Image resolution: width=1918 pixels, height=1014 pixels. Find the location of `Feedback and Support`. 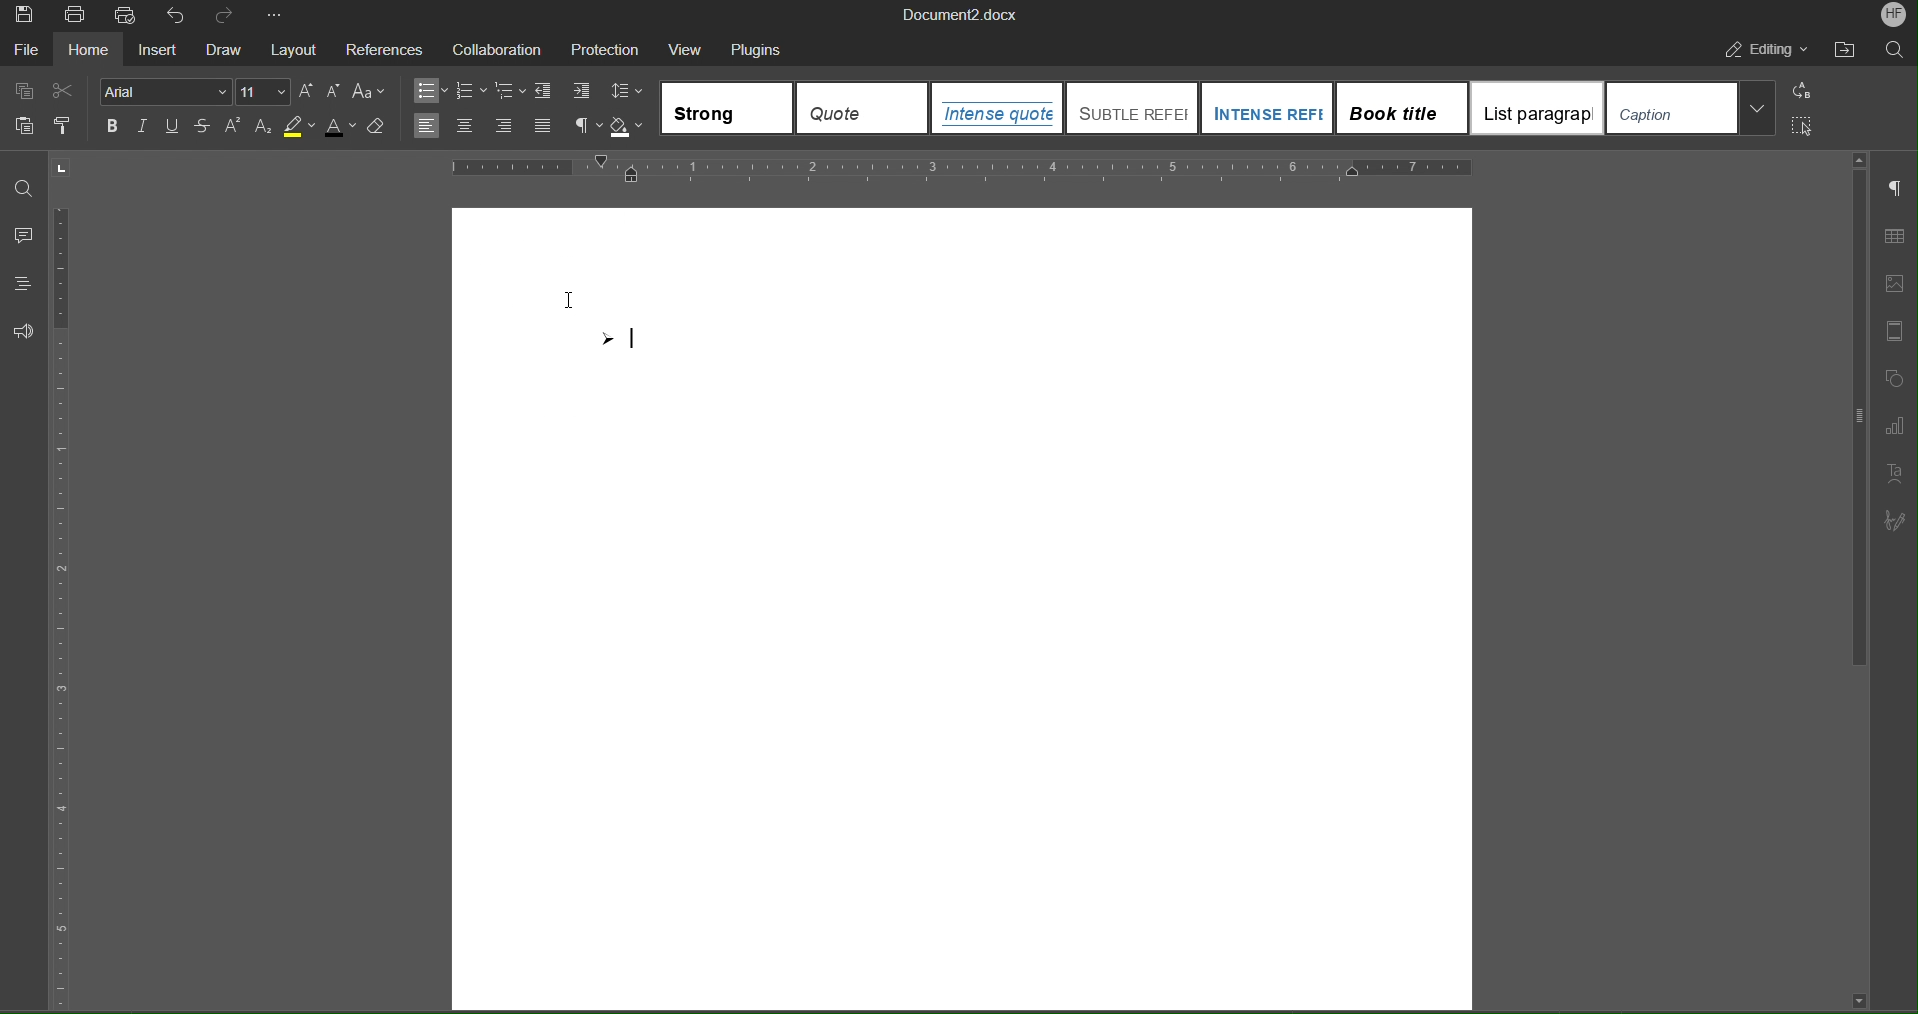

Feedback and Support is located at coordinates (29, 331).